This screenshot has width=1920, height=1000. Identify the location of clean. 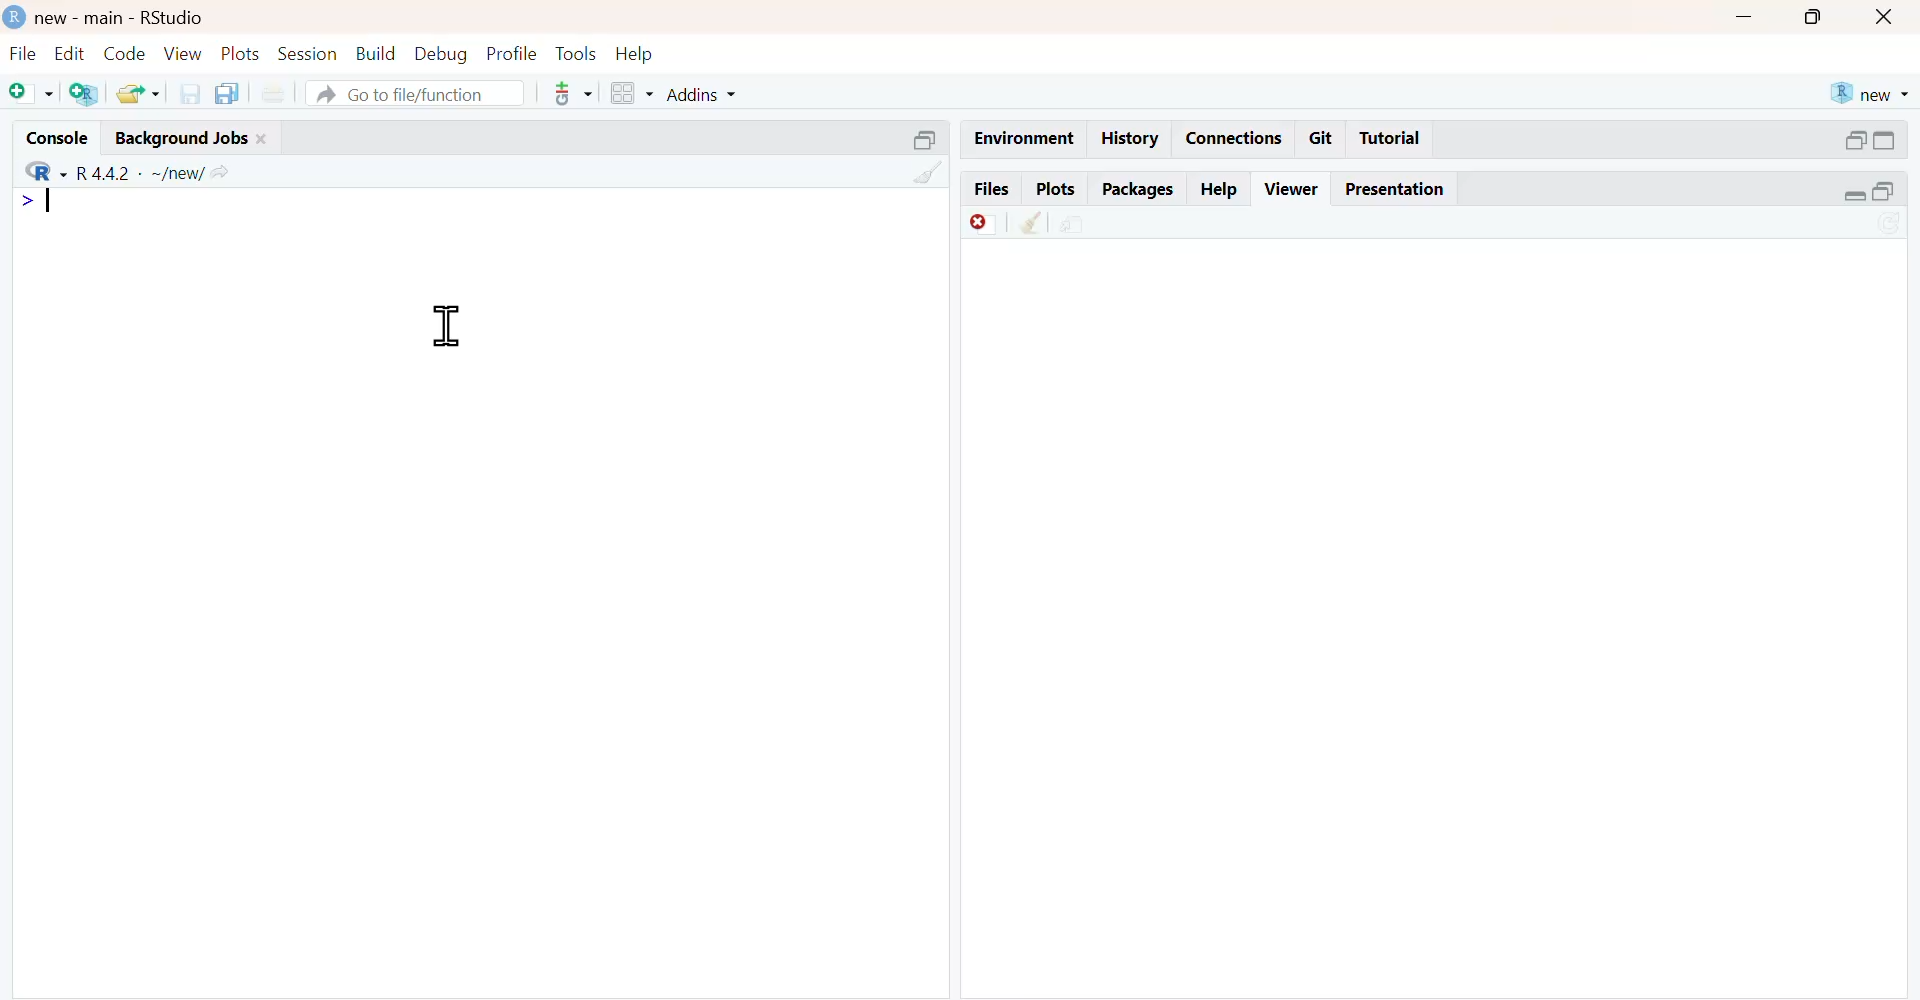
(1031, 223).